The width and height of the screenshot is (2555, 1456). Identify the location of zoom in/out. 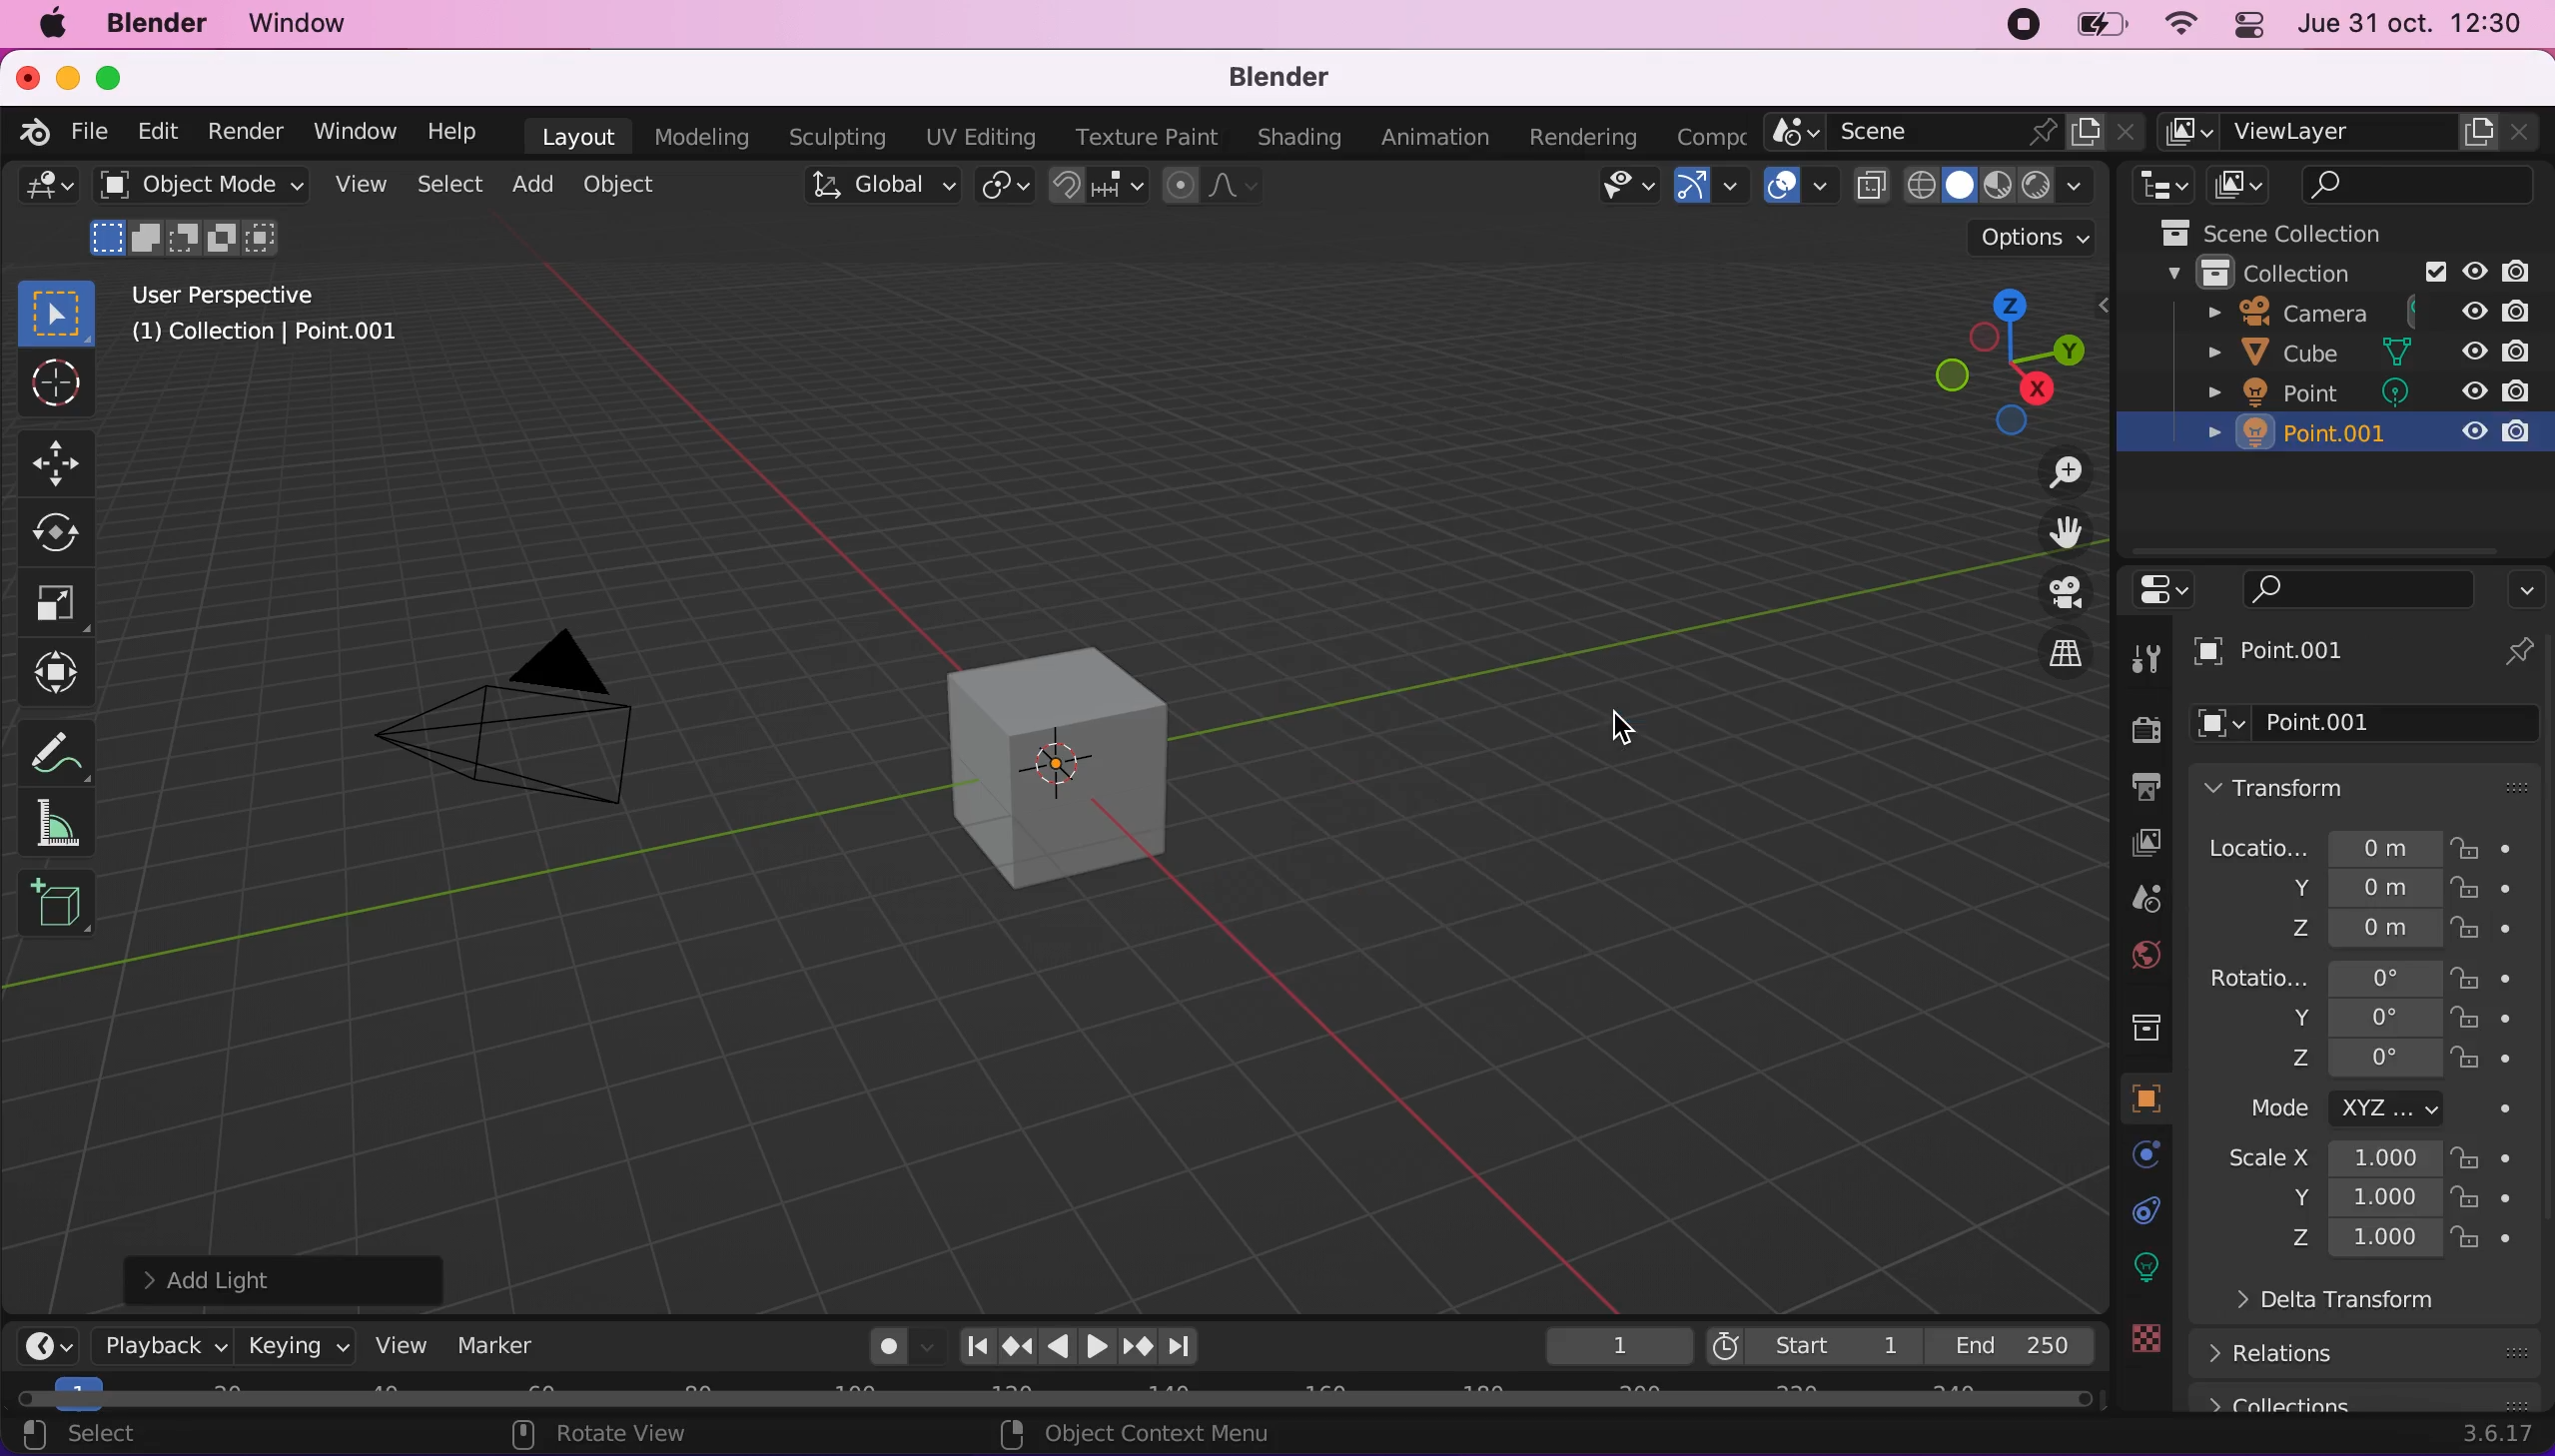
(2049, 473).